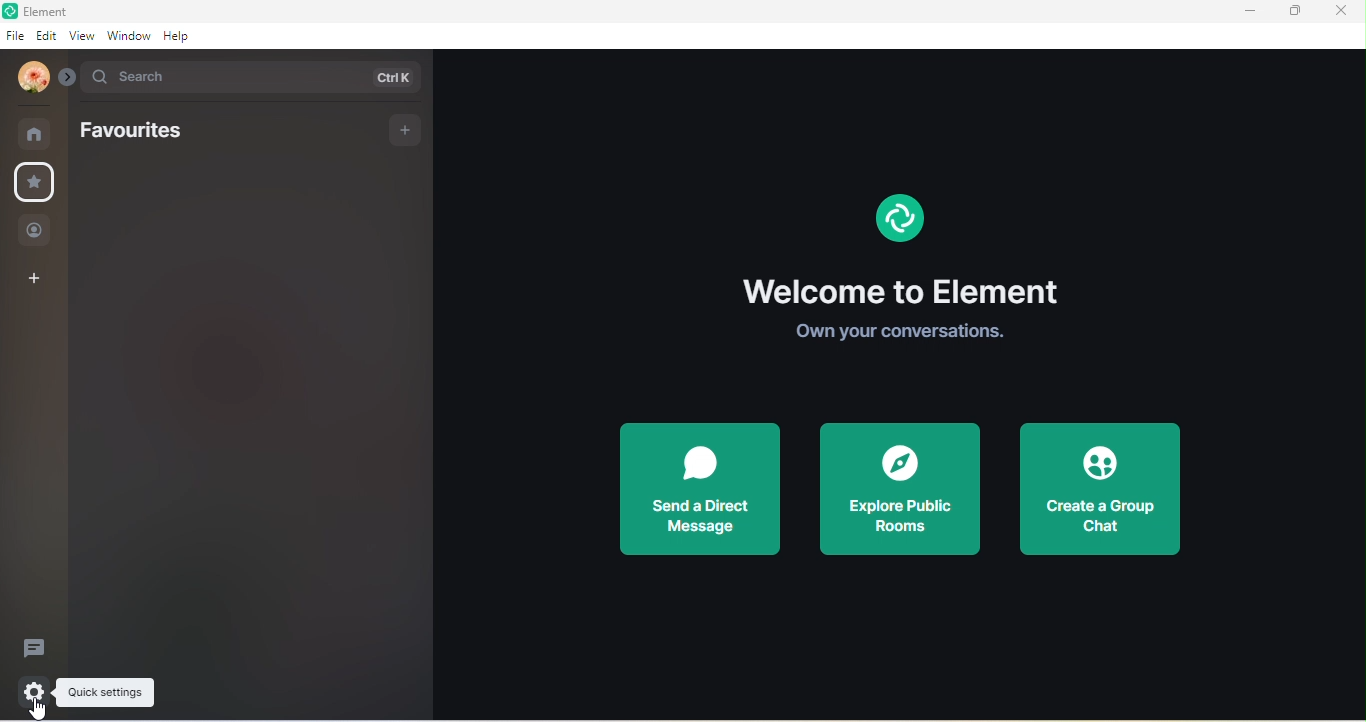 The height and width of the screenshot is (722, 1366). I want to click on Element, so click(43, 11).